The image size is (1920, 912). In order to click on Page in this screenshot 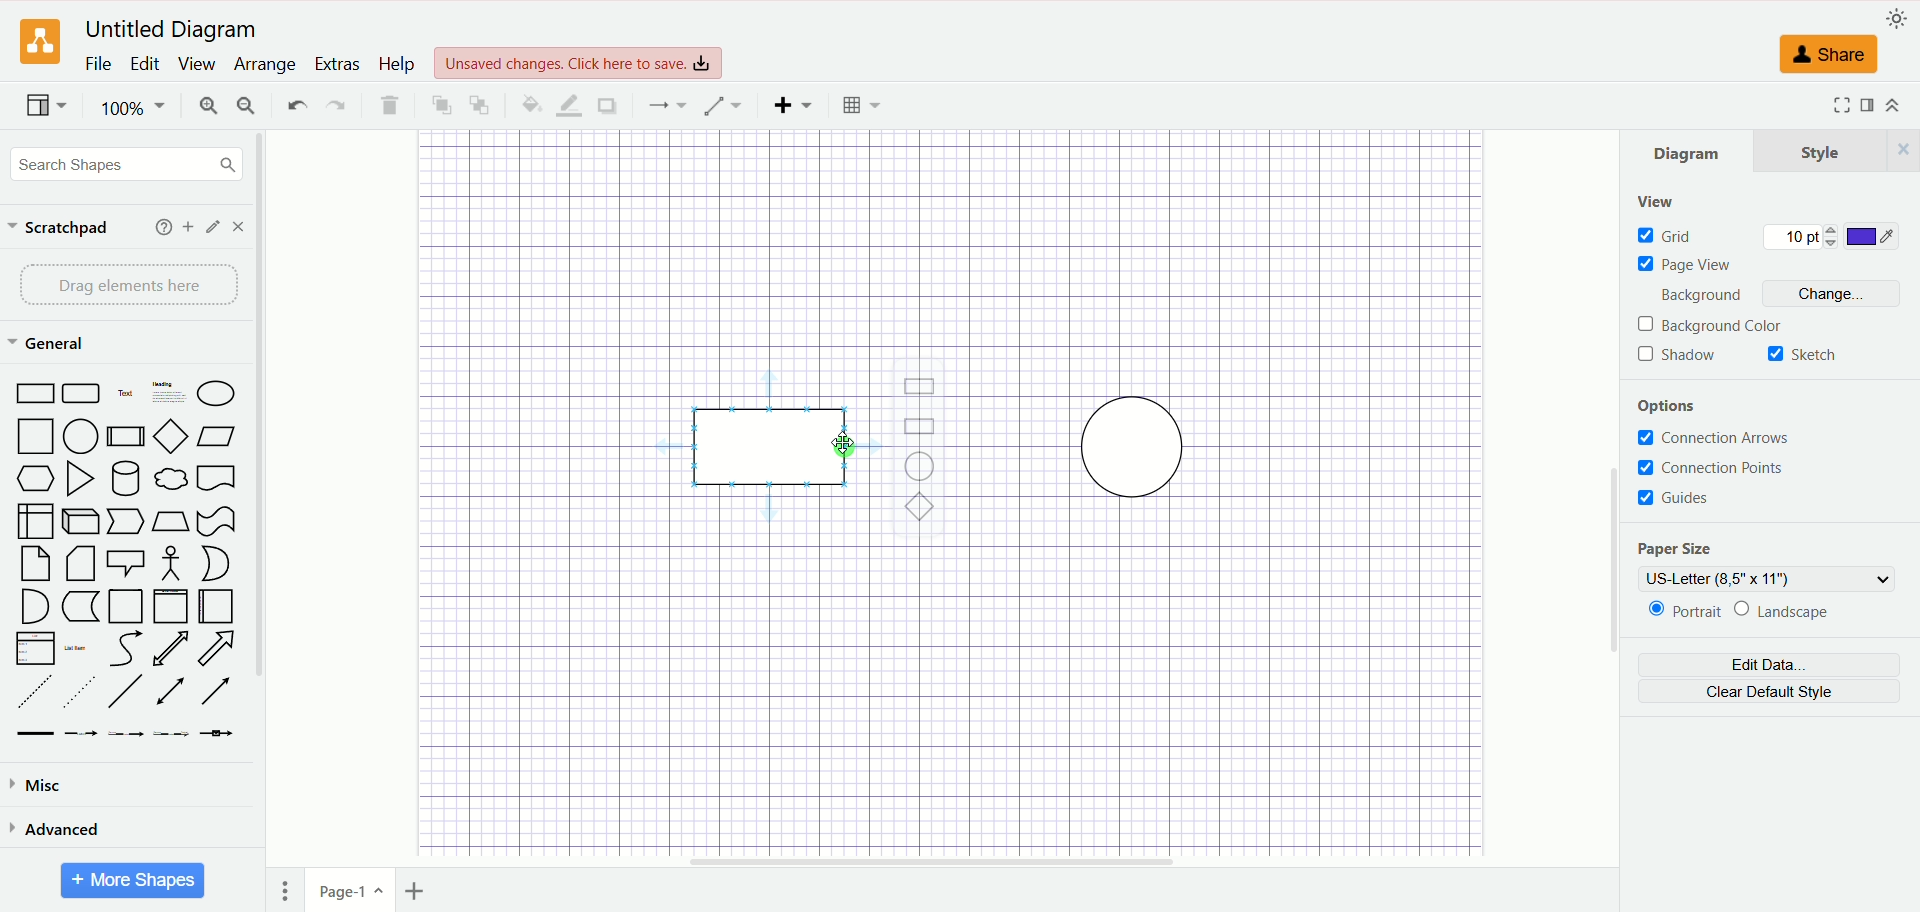, I will do `click(124, 606)`.